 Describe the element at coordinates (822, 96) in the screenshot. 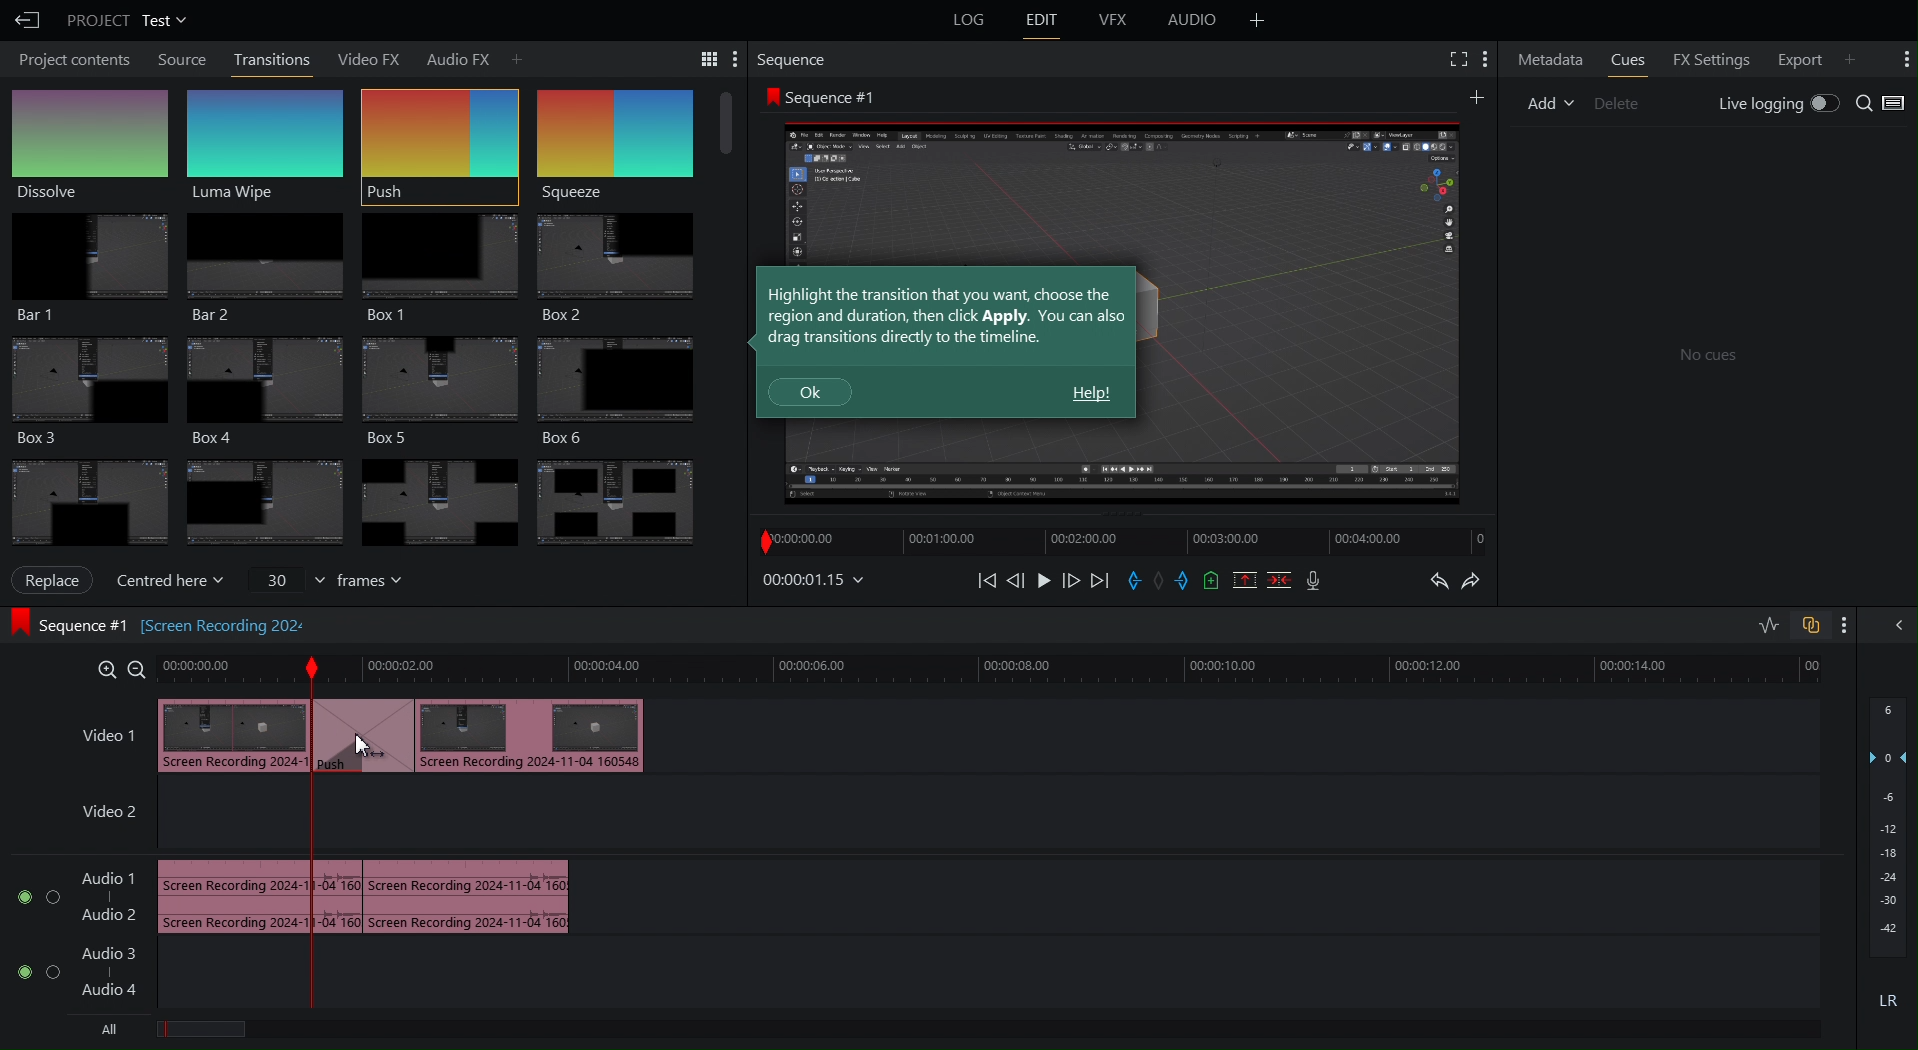

I see `Sequence #1` at that location.